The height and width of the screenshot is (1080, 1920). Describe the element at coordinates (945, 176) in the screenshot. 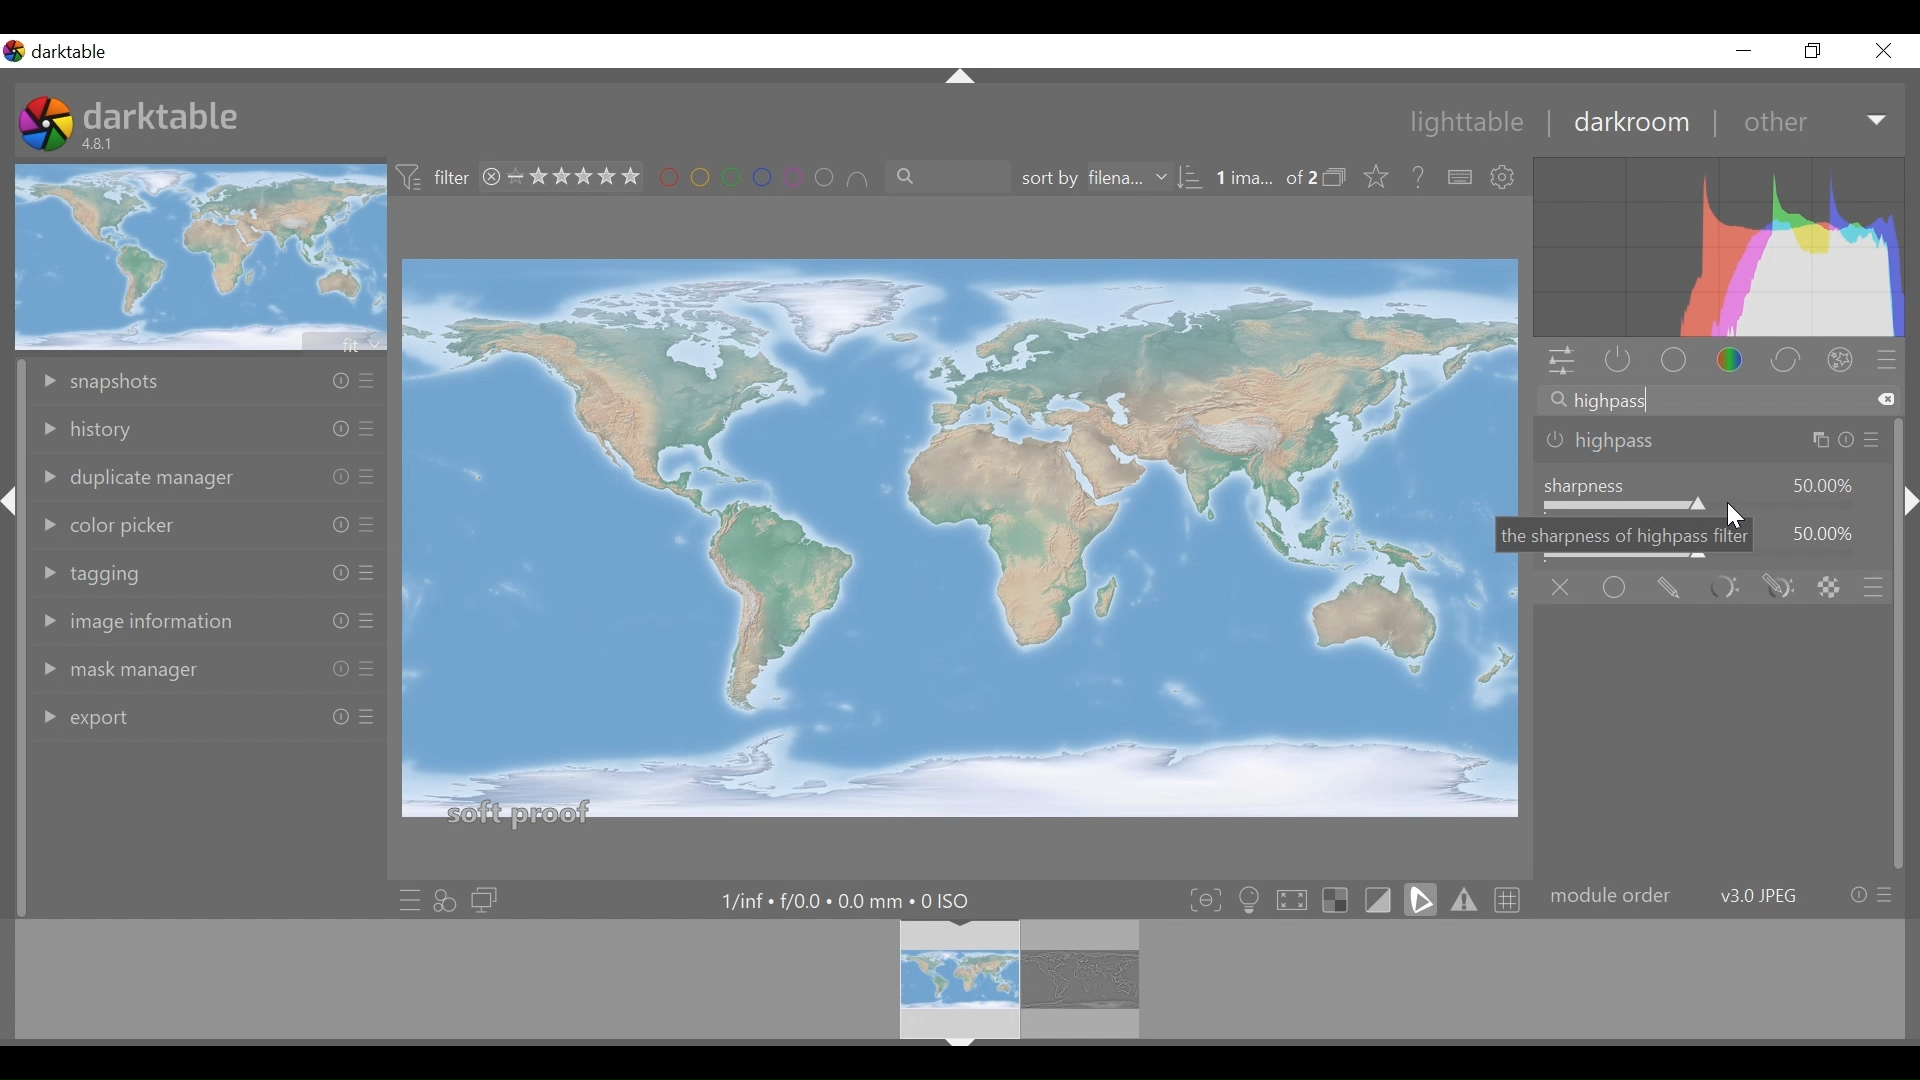

I see `filter by text from images` at that location.